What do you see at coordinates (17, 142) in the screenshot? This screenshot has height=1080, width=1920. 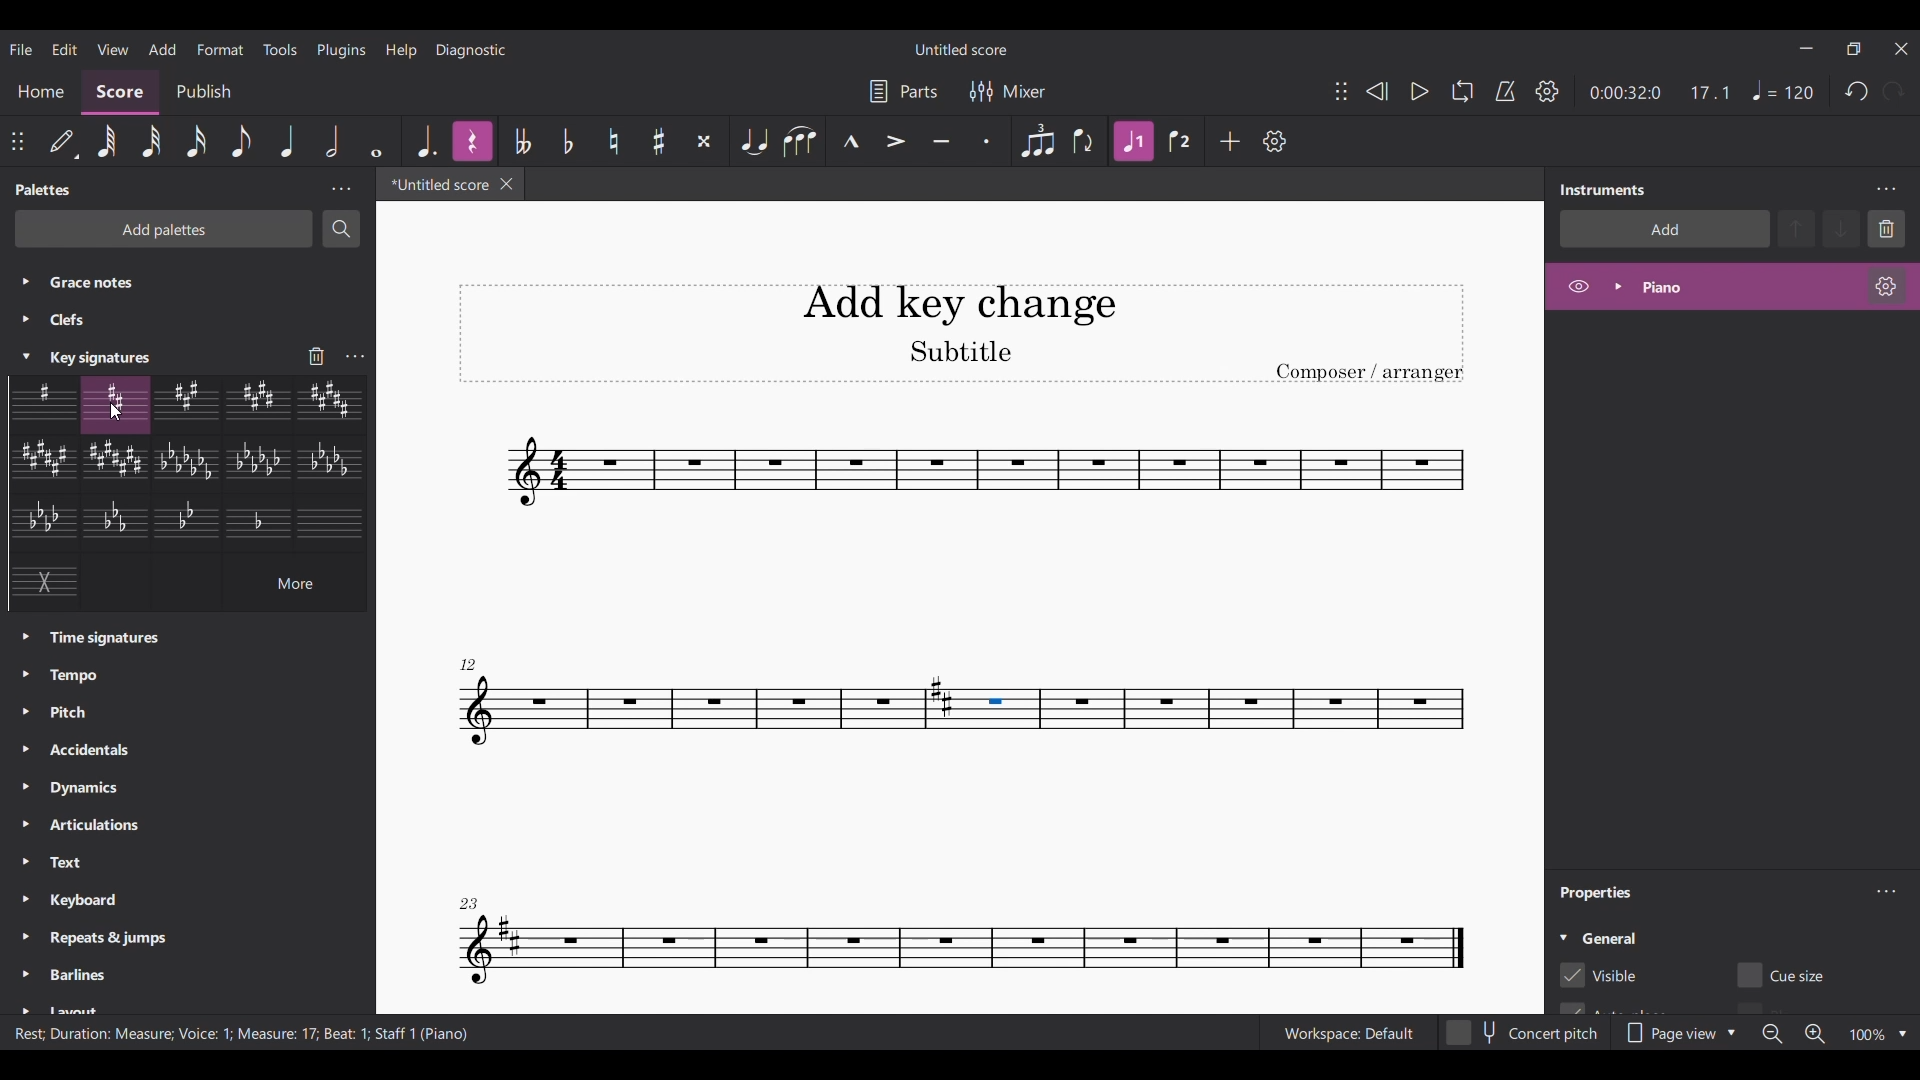 I see `Move toolbar attached` at bounding box center [17, 142].